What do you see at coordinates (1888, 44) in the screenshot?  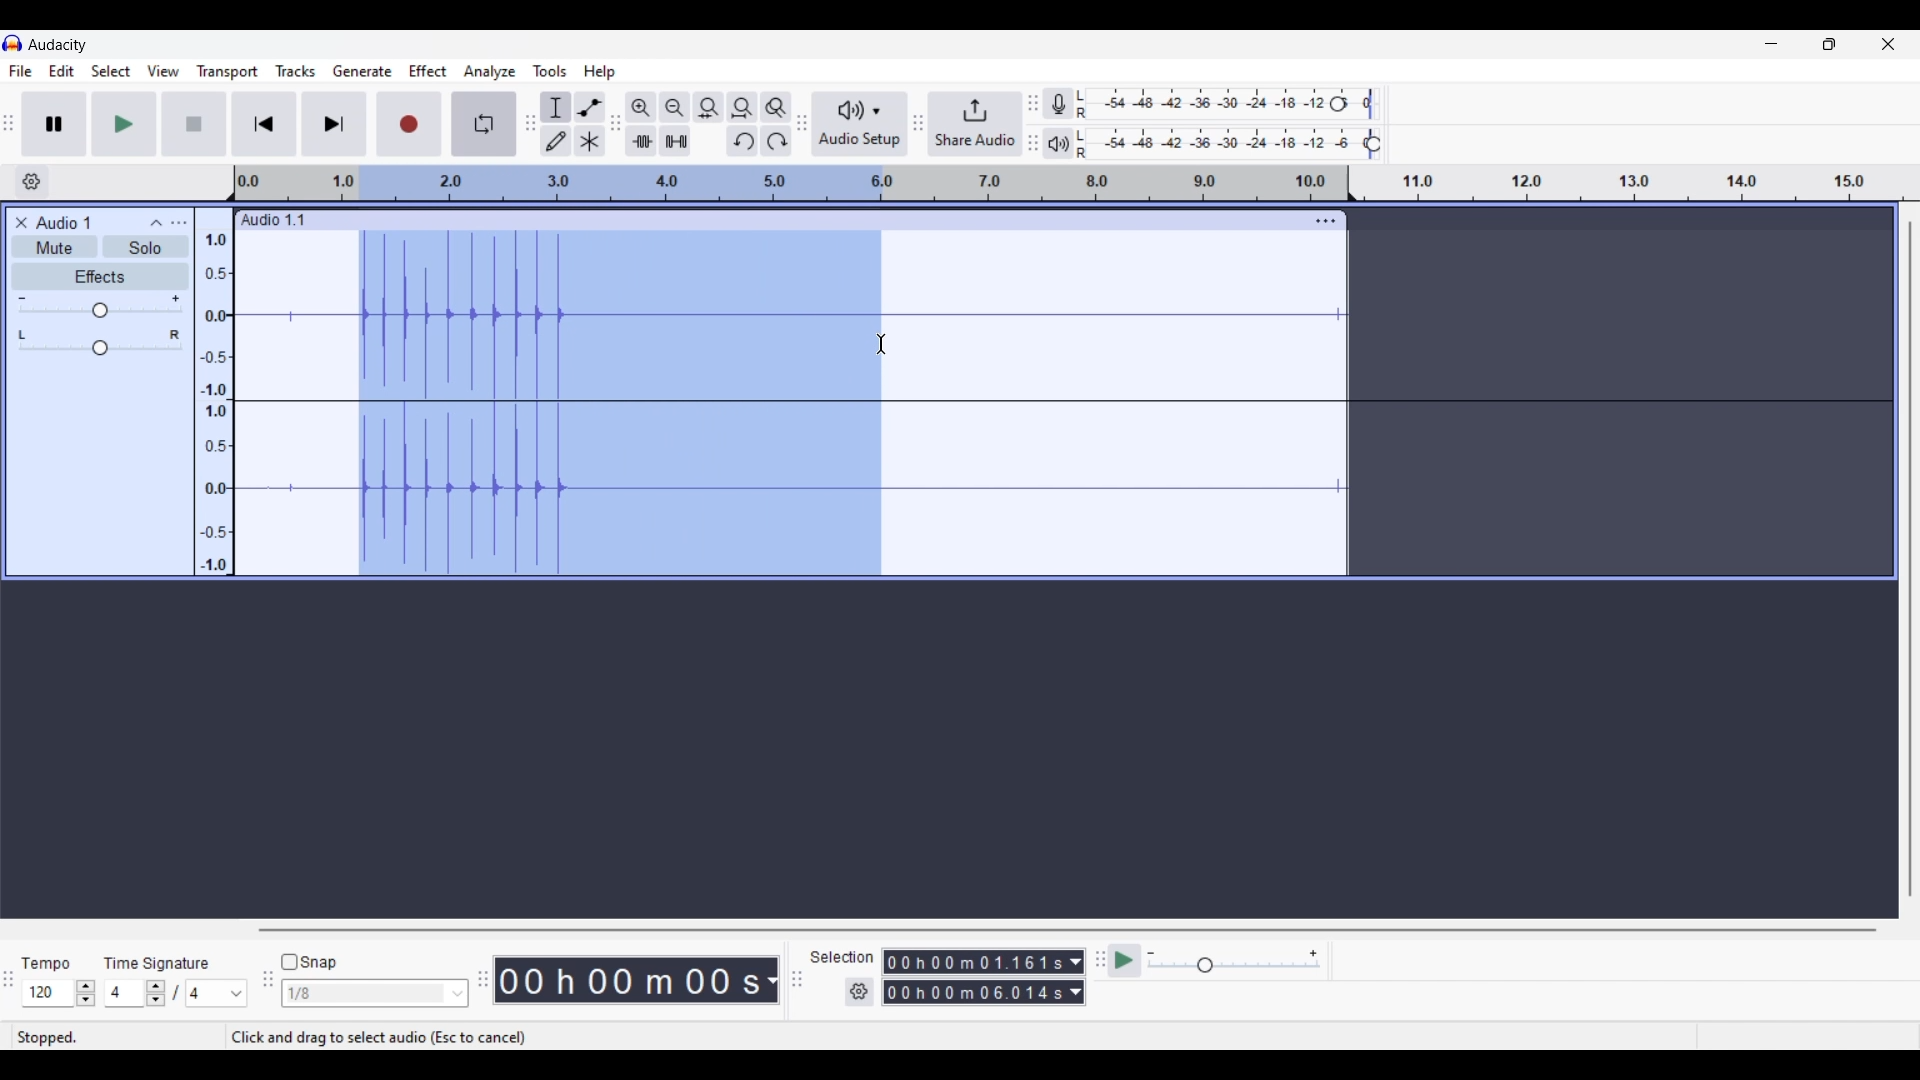 I see `Close interface` at bounding box center [1888, 44].